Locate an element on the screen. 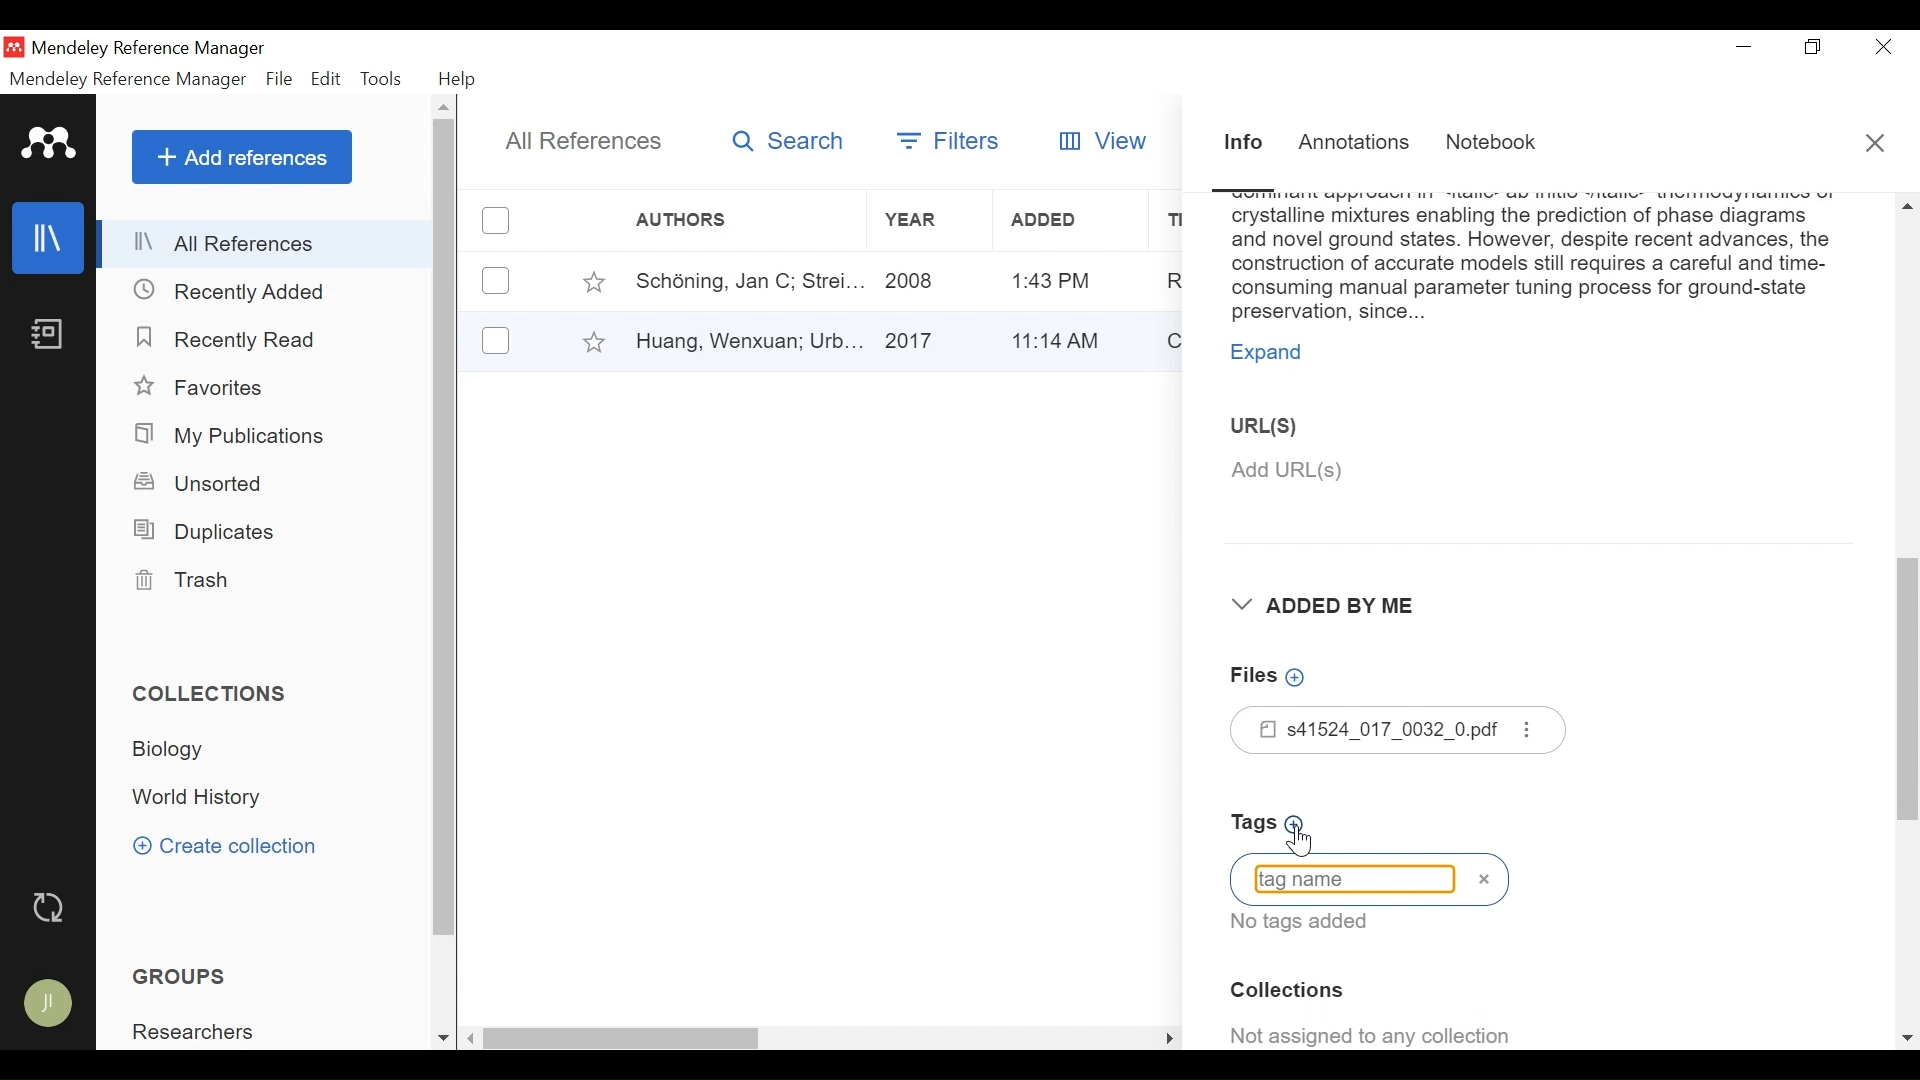 The width and height of the screenshot is (1920, 1080). Scroll down is located at coordinates (443, 1040).